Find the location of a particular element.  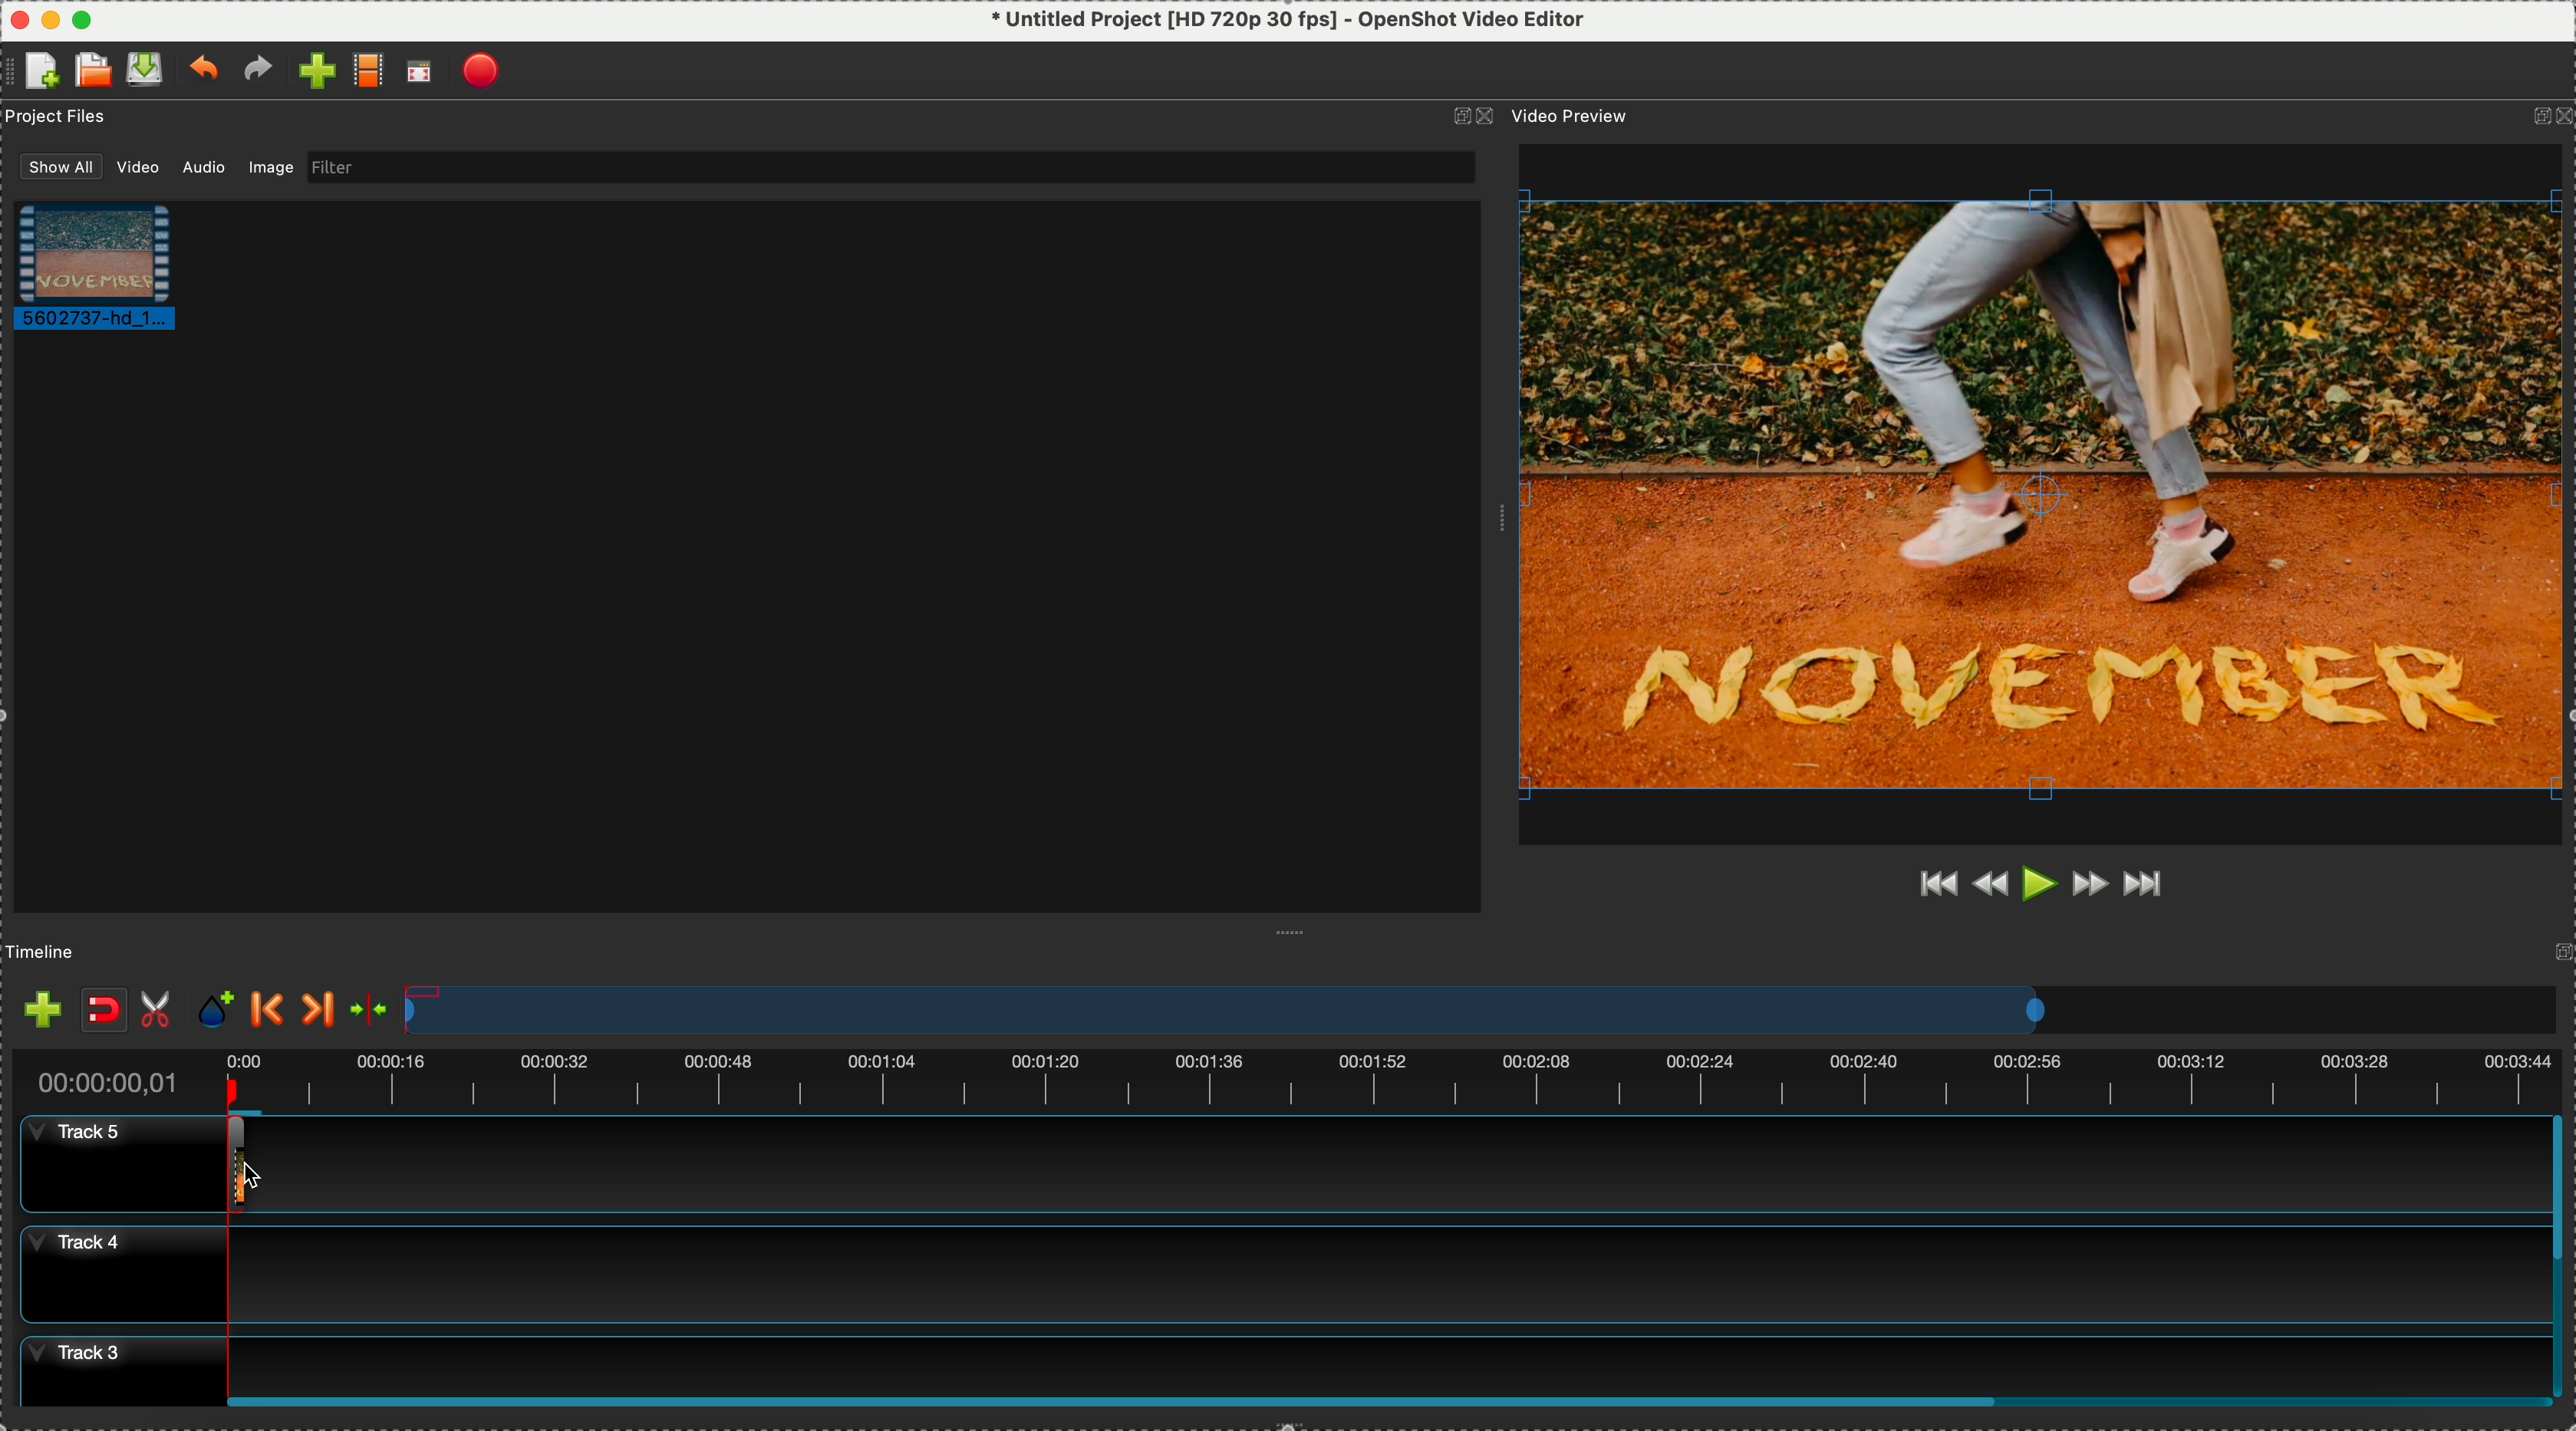

timeline is located at coordinates (47, 950).